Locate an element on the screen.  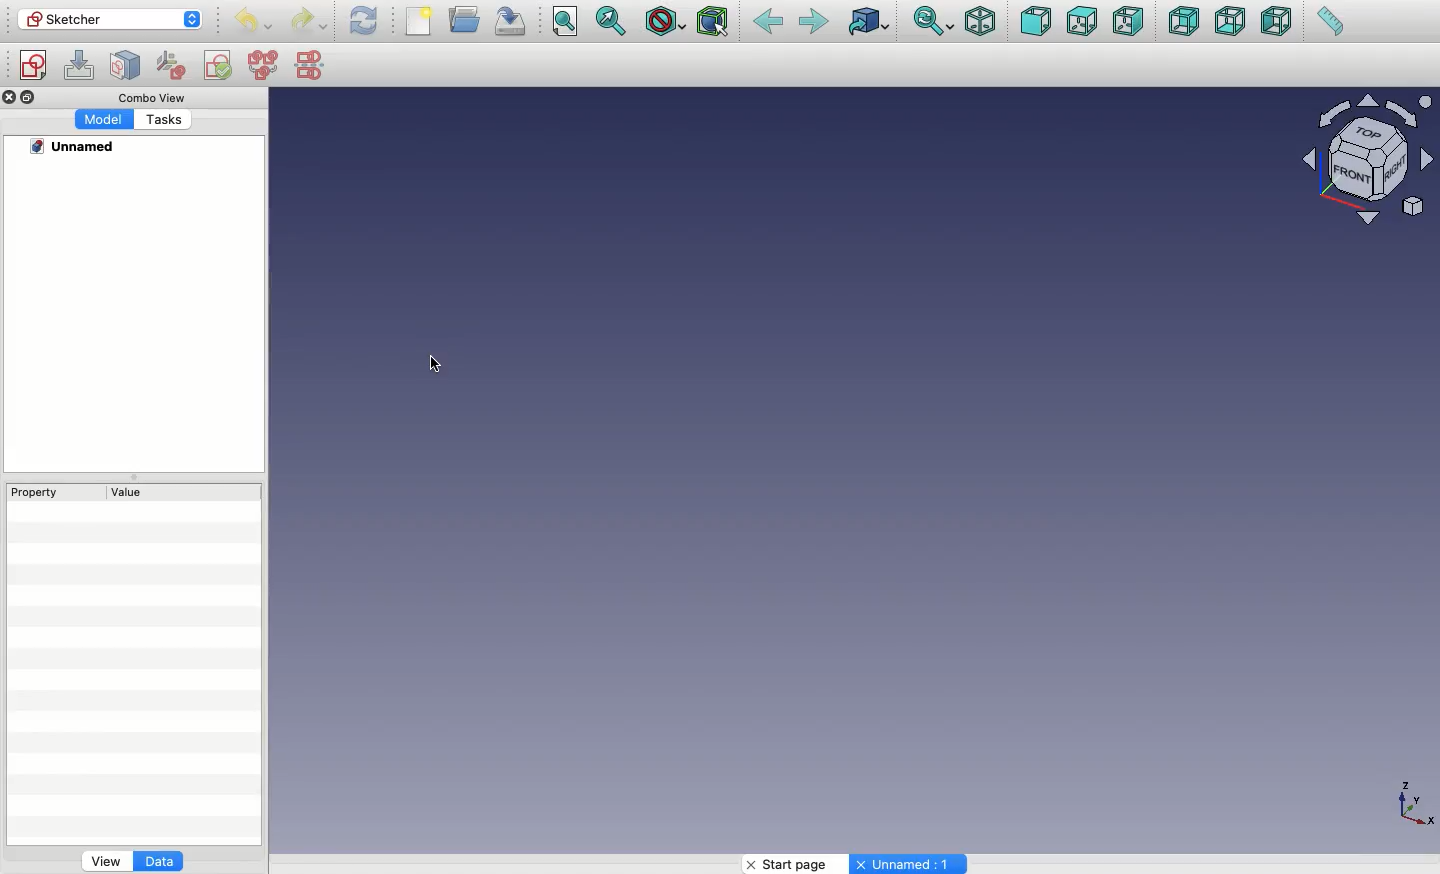
Redo is located at coordinates (308, 22).